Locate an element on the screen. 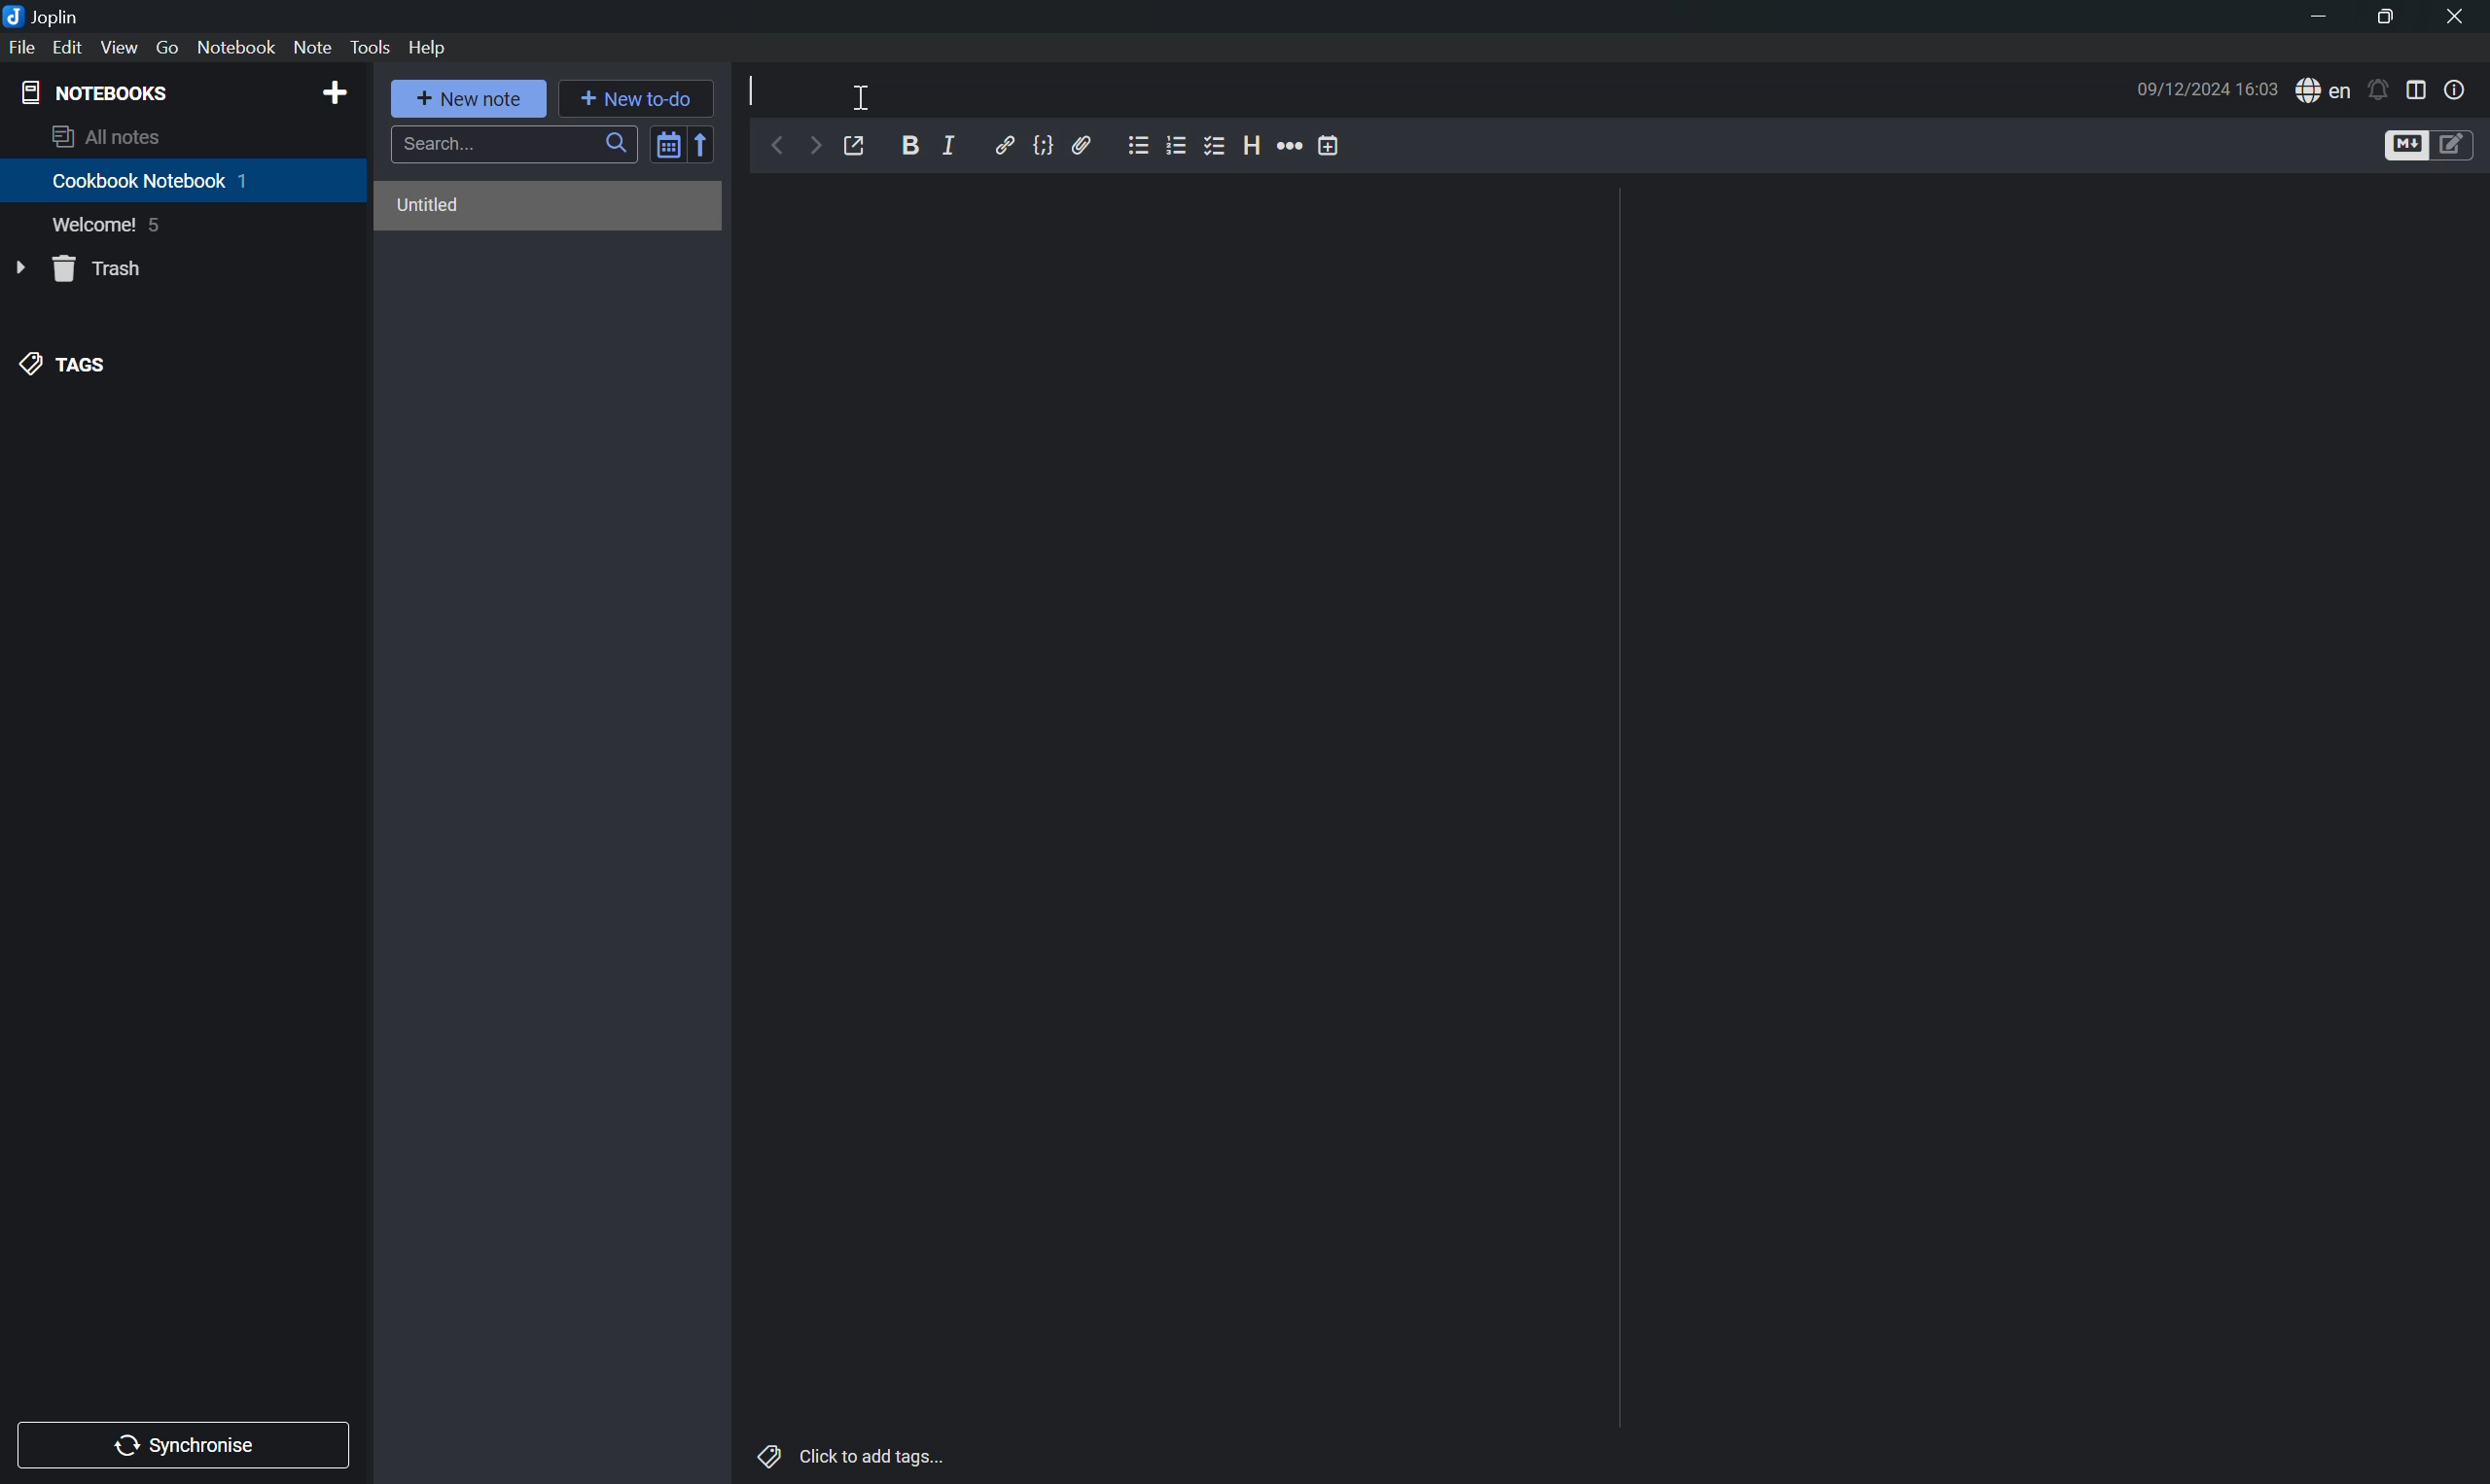 The height and width of the screenshot is (1484, 2490). Numbered list is located at coordinates (1175, 143).